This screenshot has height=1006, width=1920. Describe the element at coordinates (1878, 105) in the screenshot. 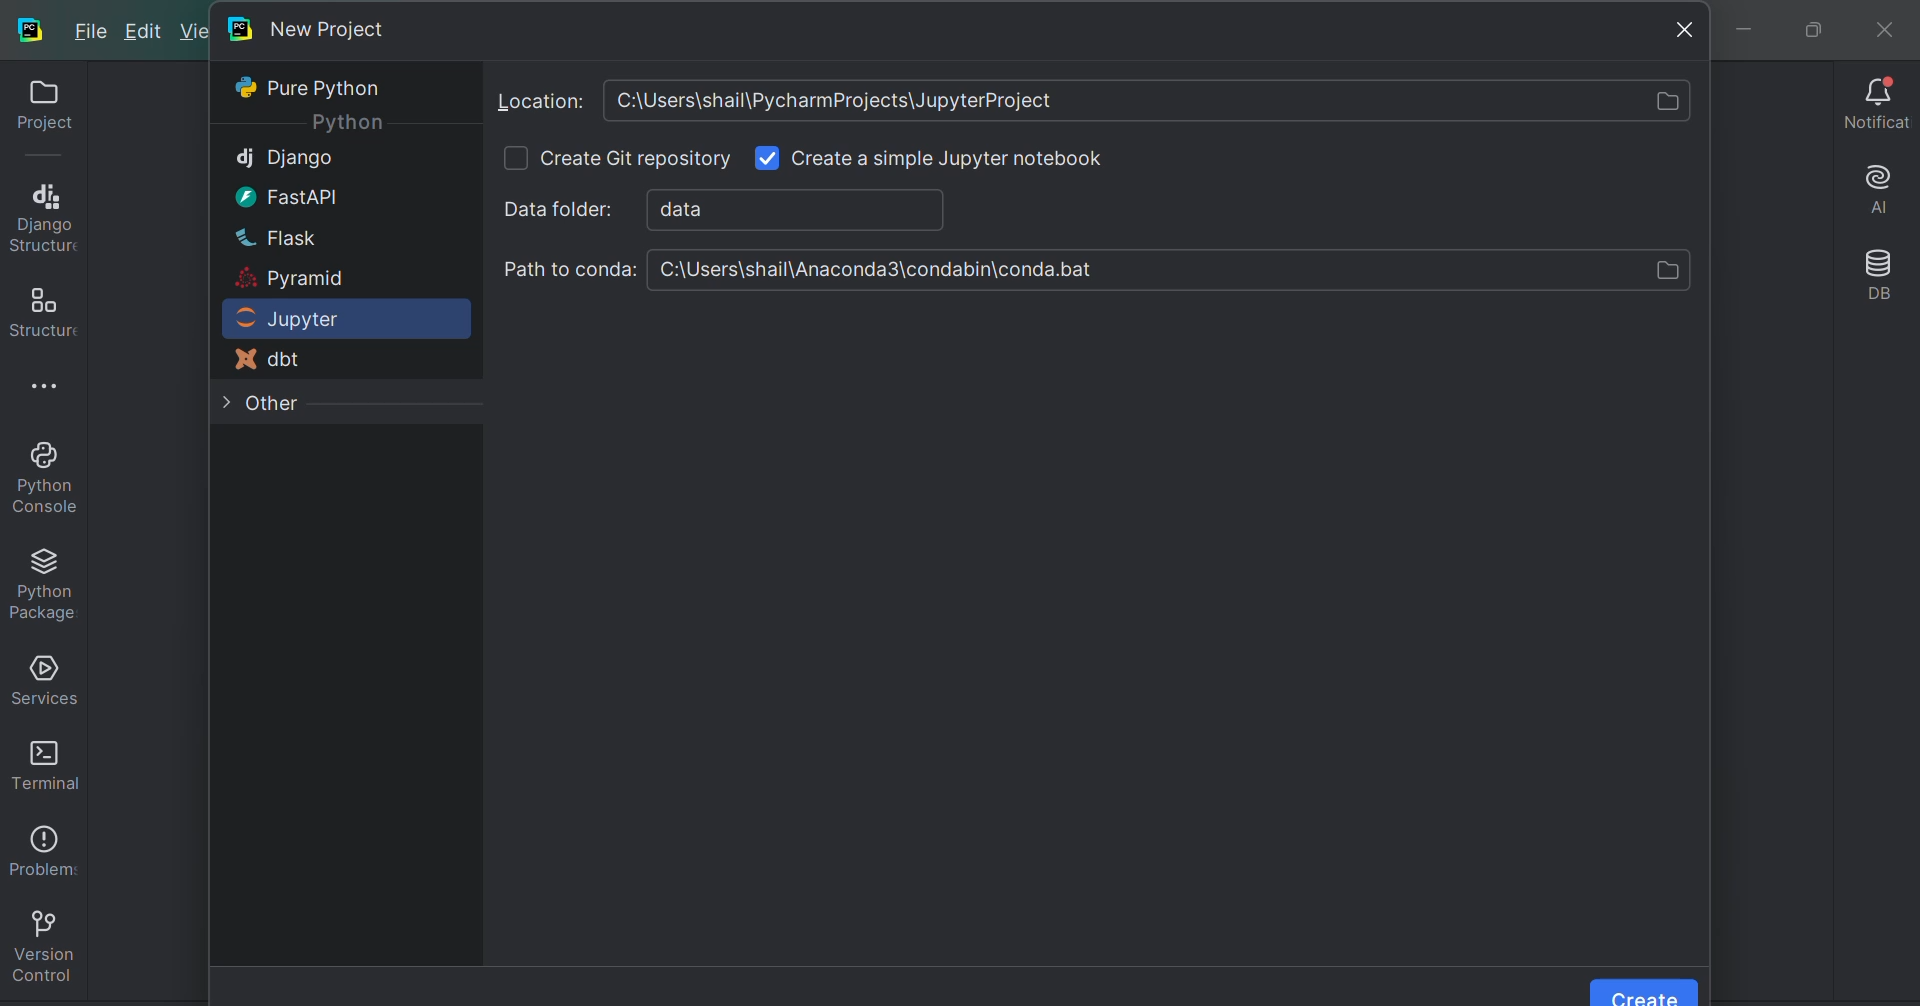

I see `Notifications` at that location.